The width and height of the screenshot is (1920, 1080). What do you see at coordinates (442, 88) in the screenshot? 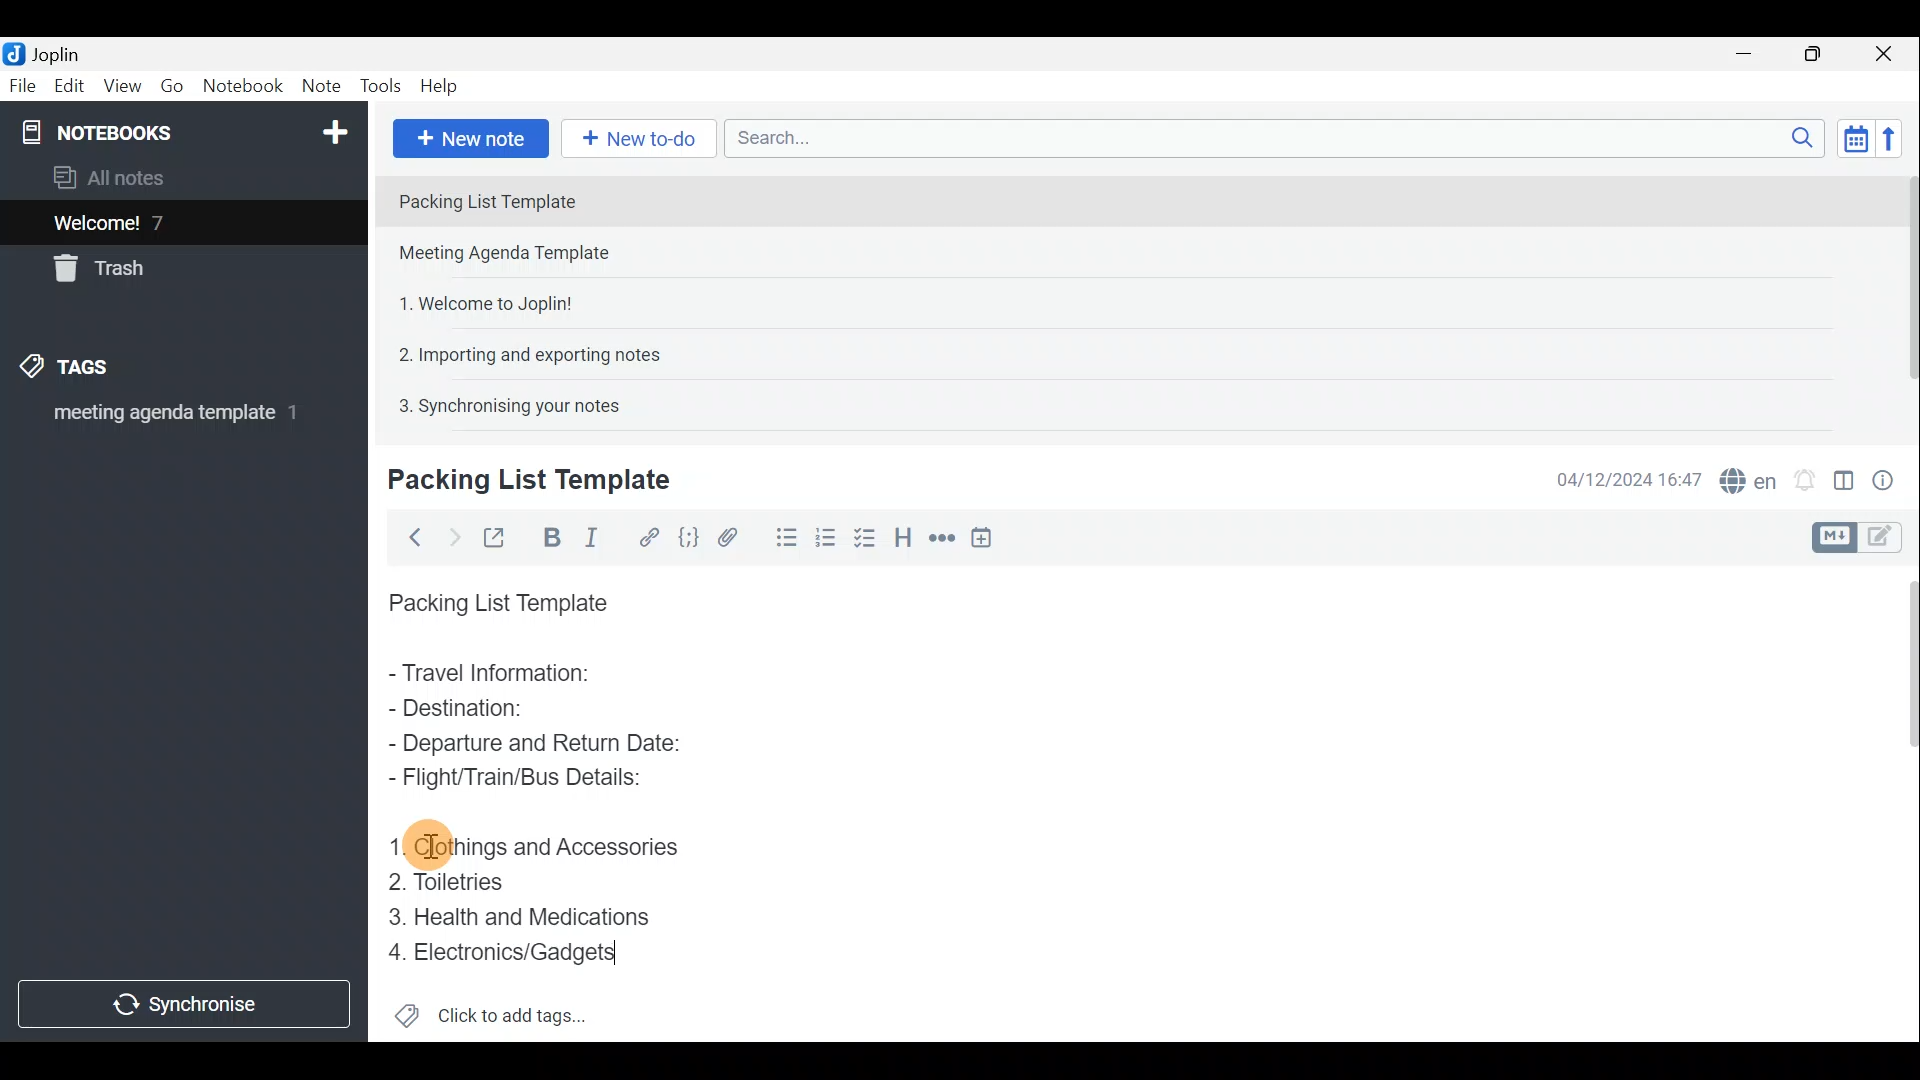
I see `Help` at bounding box center [442, 88].